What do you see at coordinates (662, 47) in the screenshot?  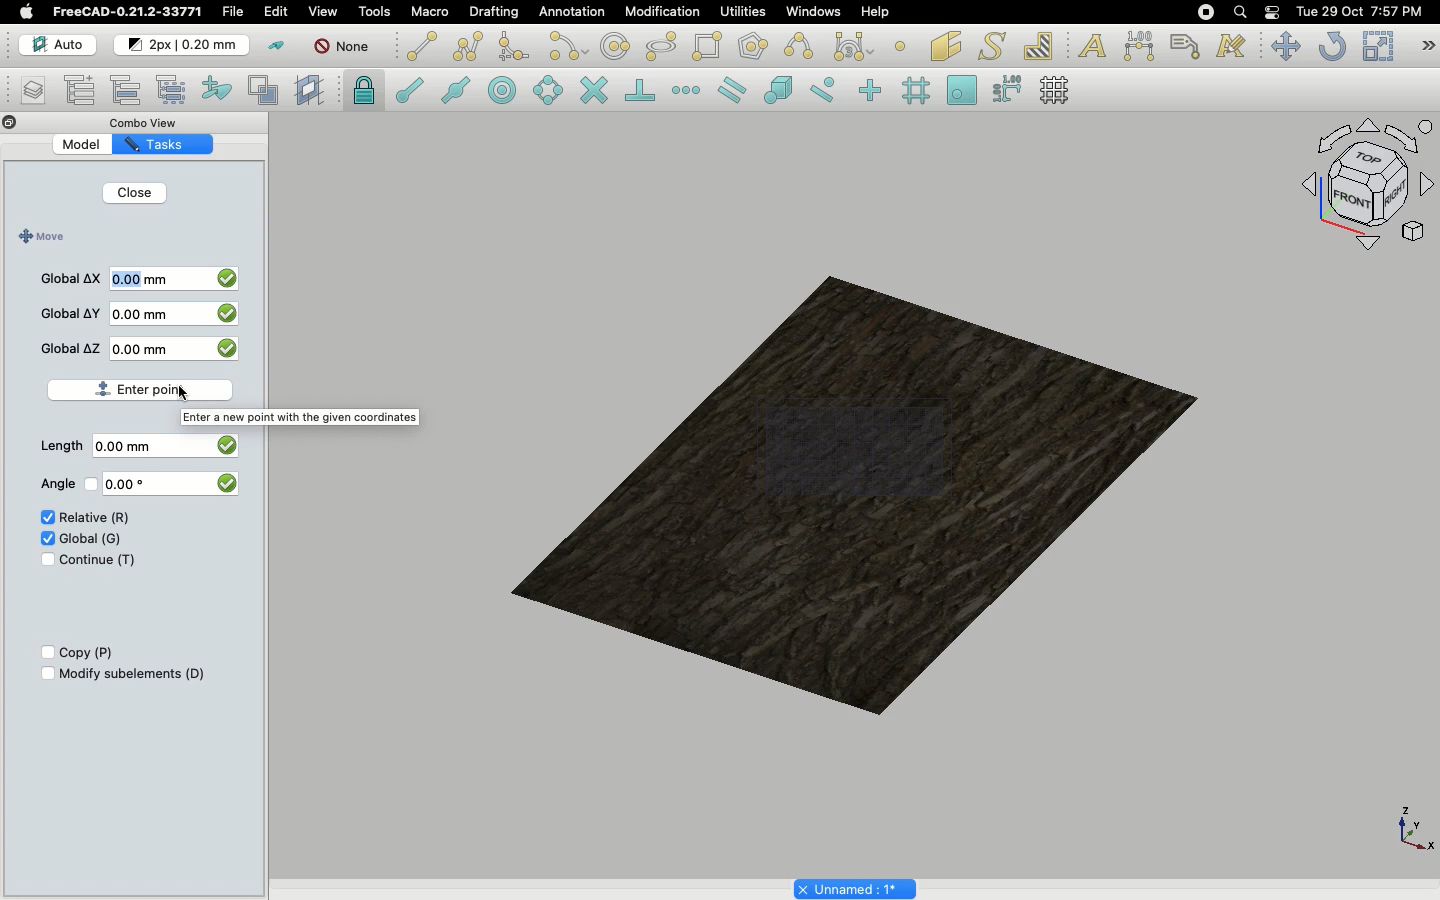 I see `polygon` at bounding box center [662, 47].